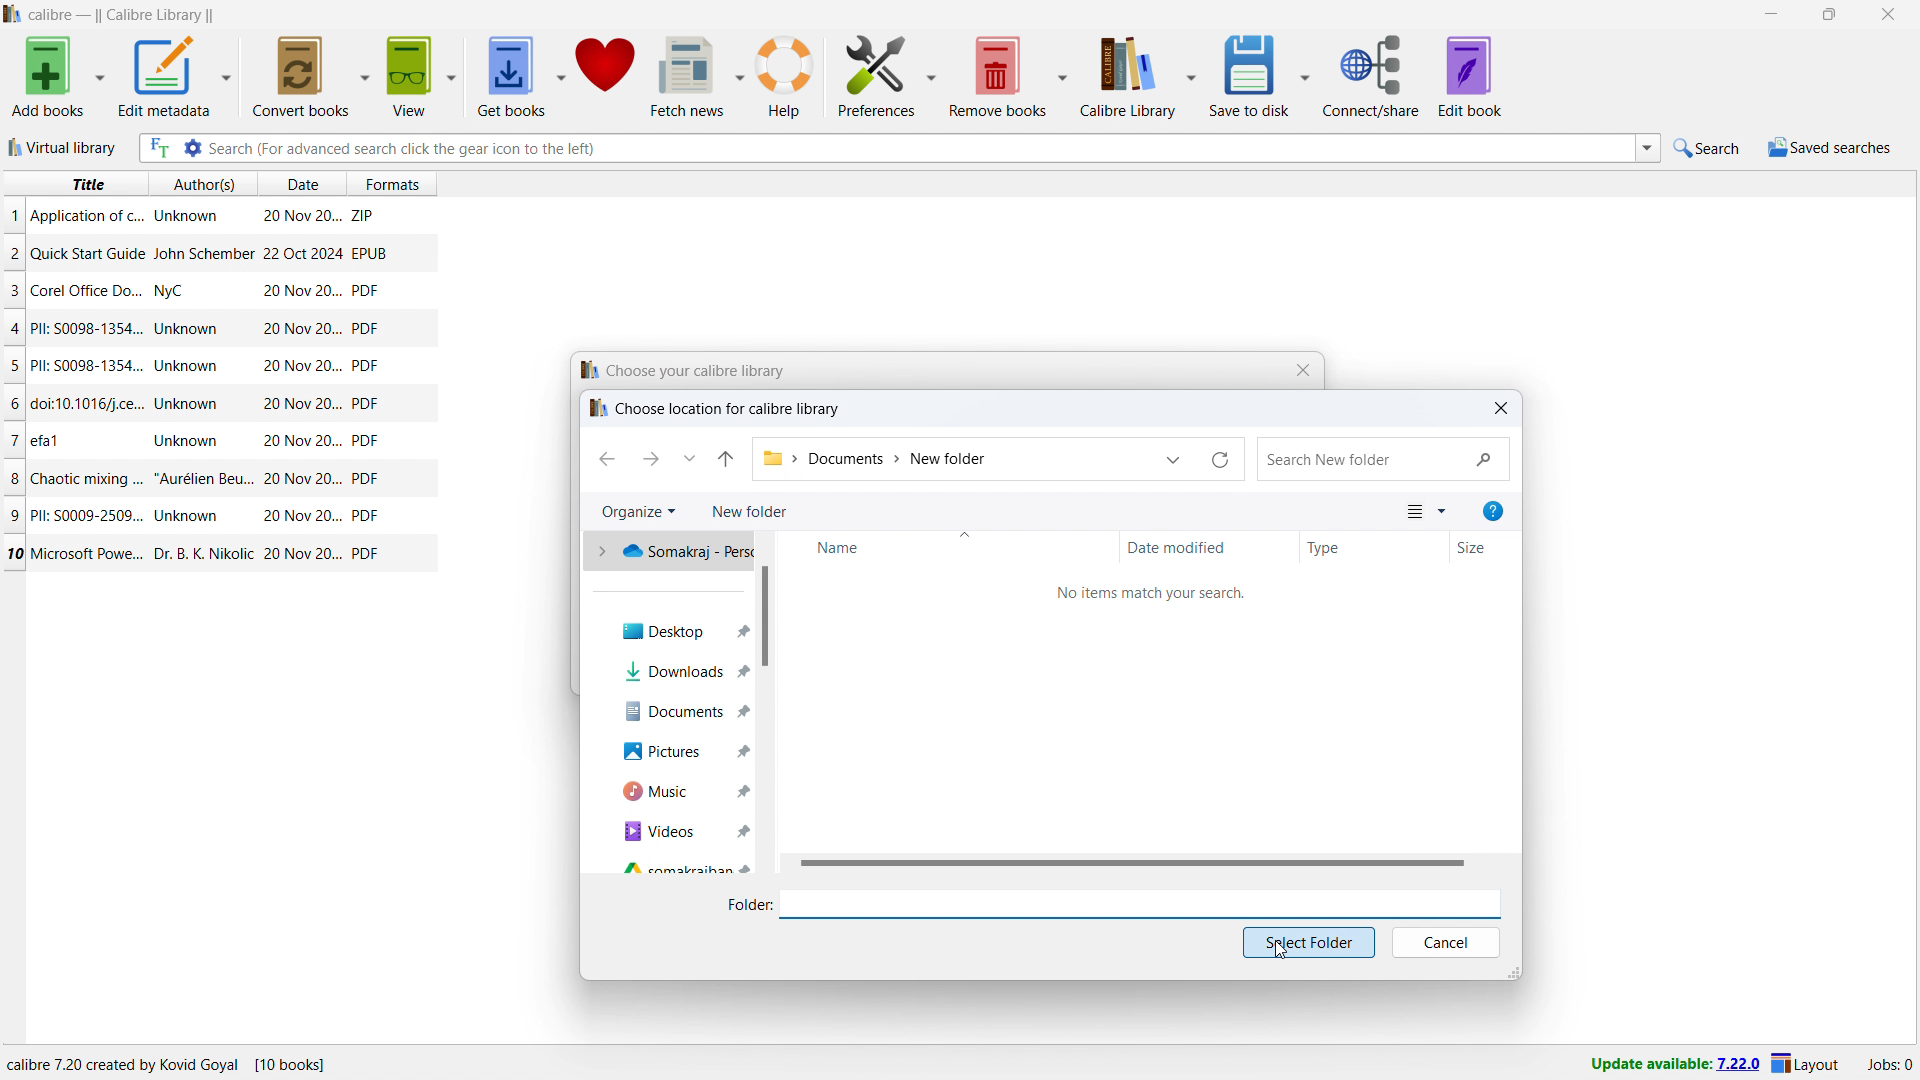 This screenshot has height=1080, width=1920. What do you see at coordinates (1890, 1065) in the screenshot?
I see `active jobs` at bounding box center [1890, 1065].